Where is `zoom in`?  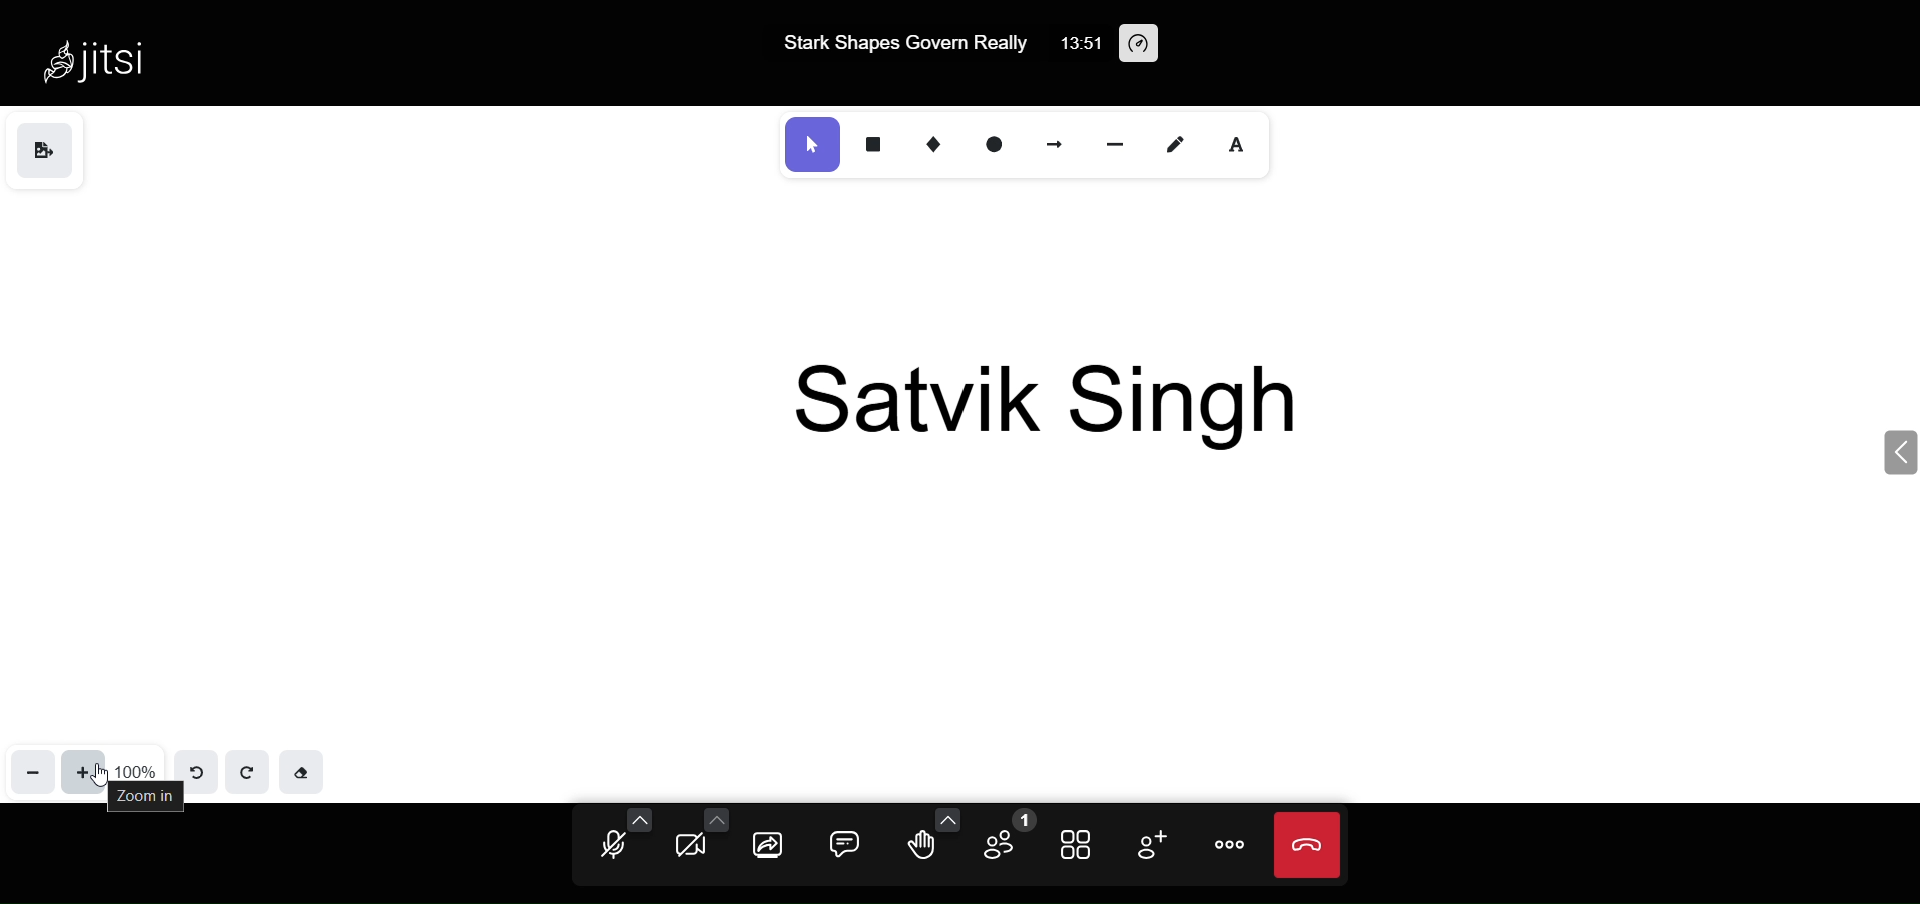 zoom in is located at coordinates (142, 799).